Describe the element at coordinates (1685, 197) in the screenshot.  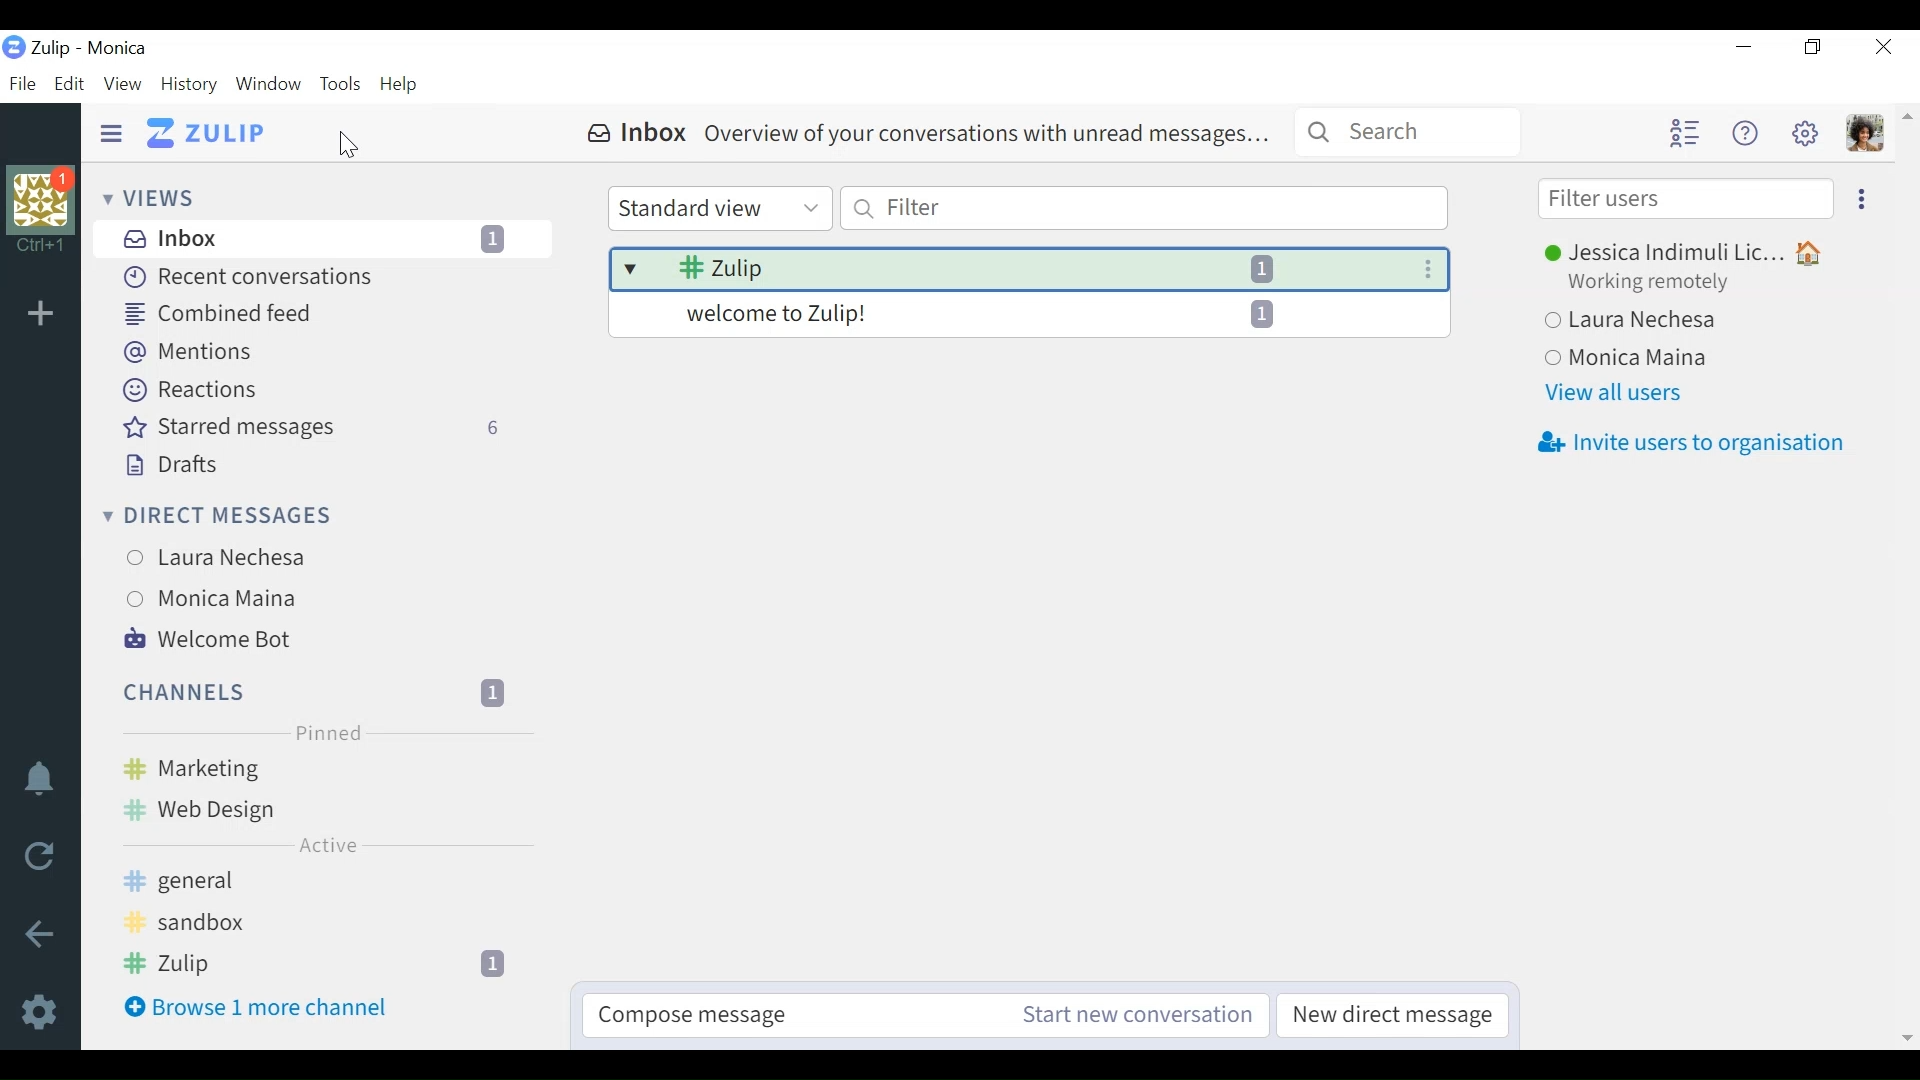
I see `Filter users` at that location.